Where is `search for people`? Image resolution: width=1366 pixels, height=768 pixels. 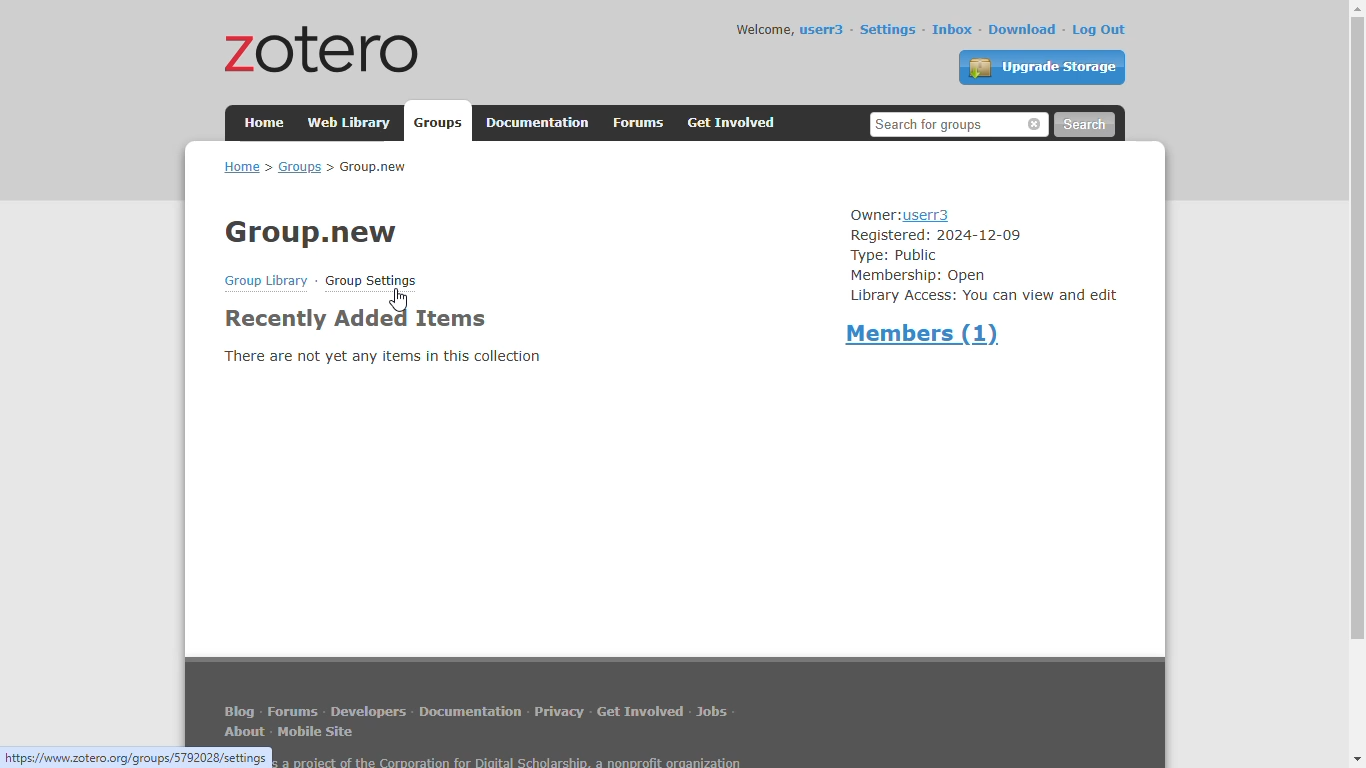
search for people is located at coordinates (960, 124).